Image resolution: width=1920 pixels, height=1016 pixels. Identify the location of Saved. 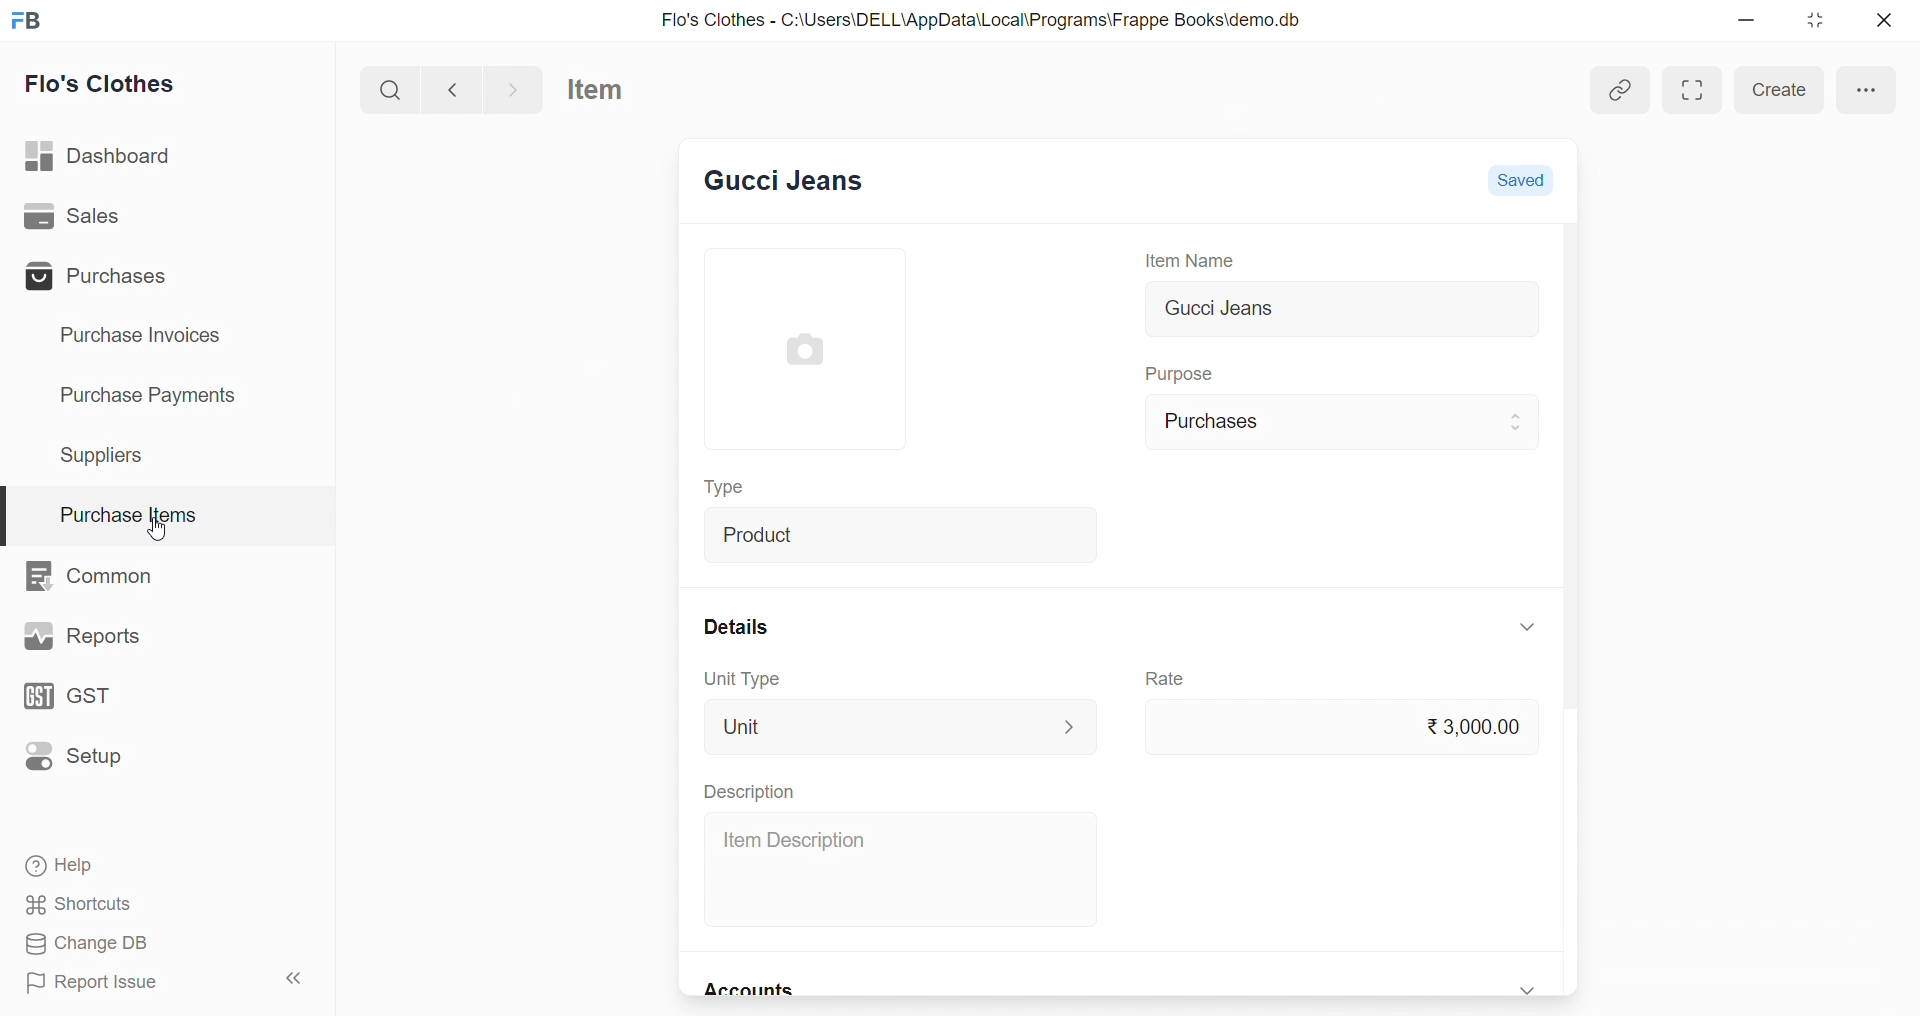
(1522, 180).